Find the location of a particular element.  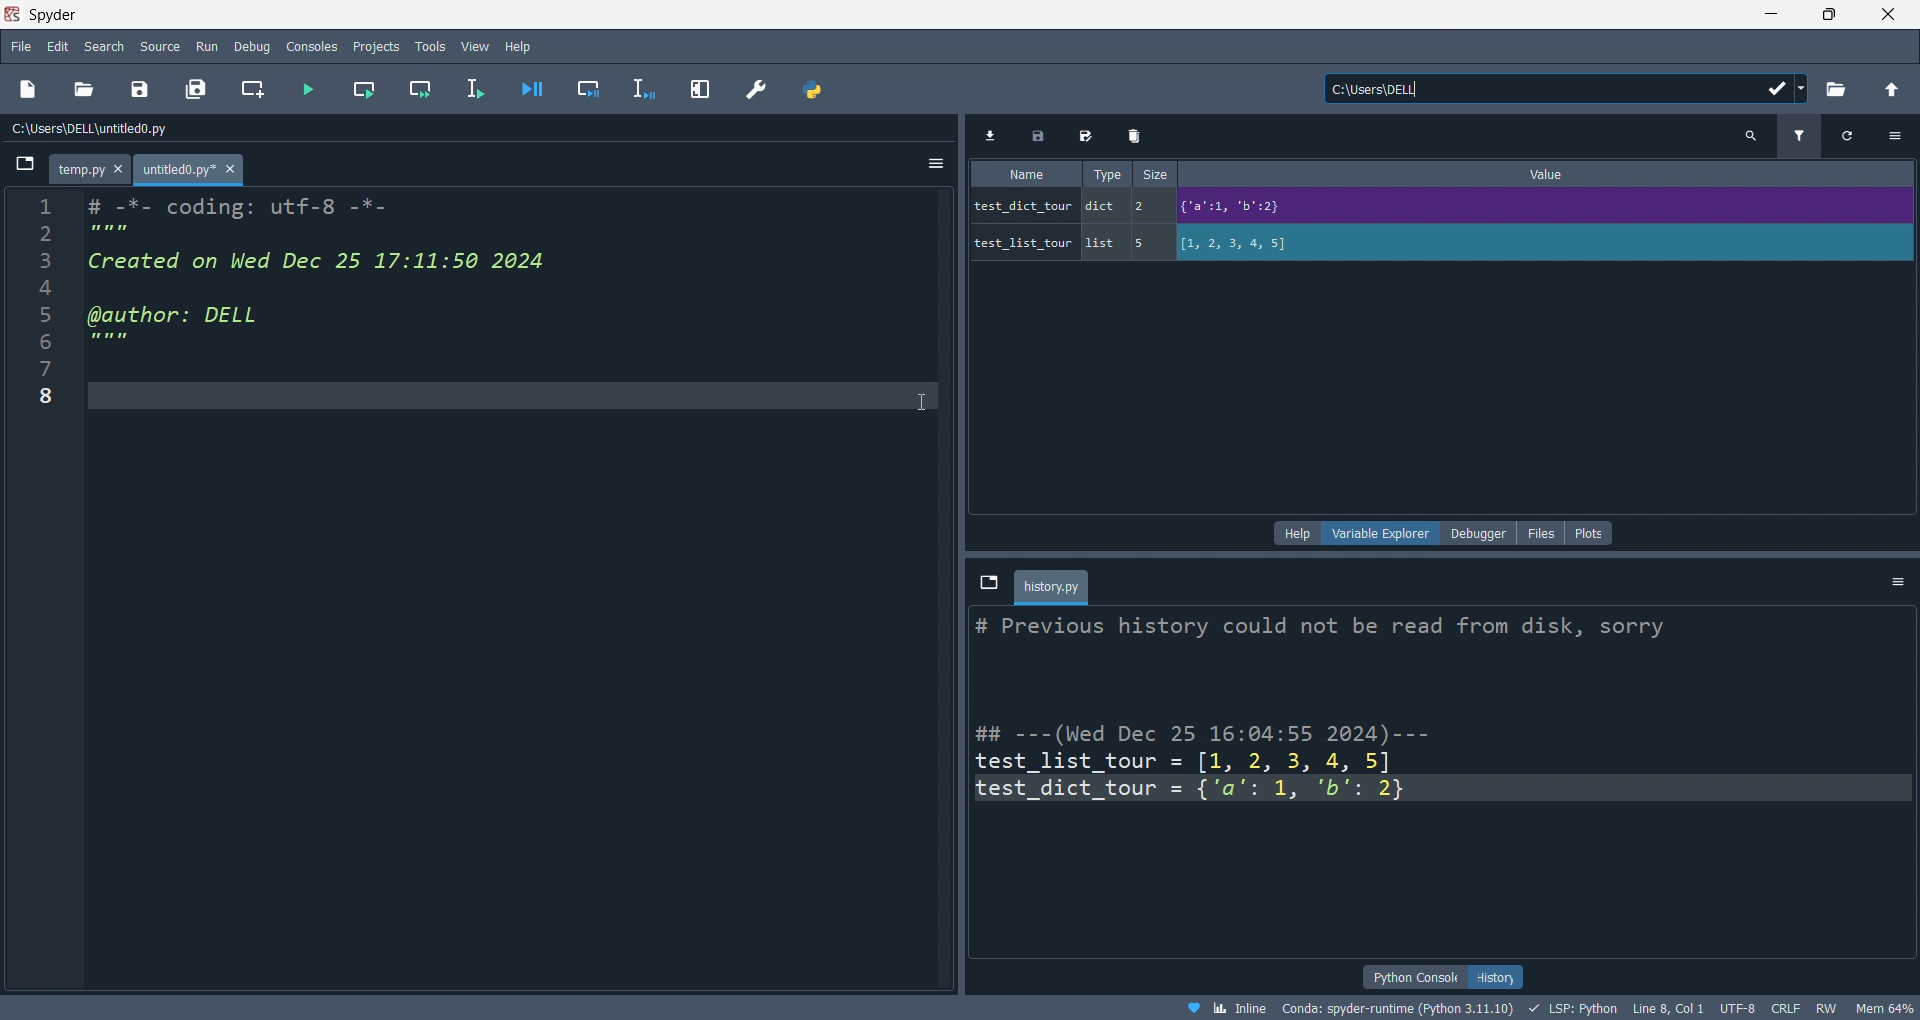

filter is located at coordinates (1797, 138).